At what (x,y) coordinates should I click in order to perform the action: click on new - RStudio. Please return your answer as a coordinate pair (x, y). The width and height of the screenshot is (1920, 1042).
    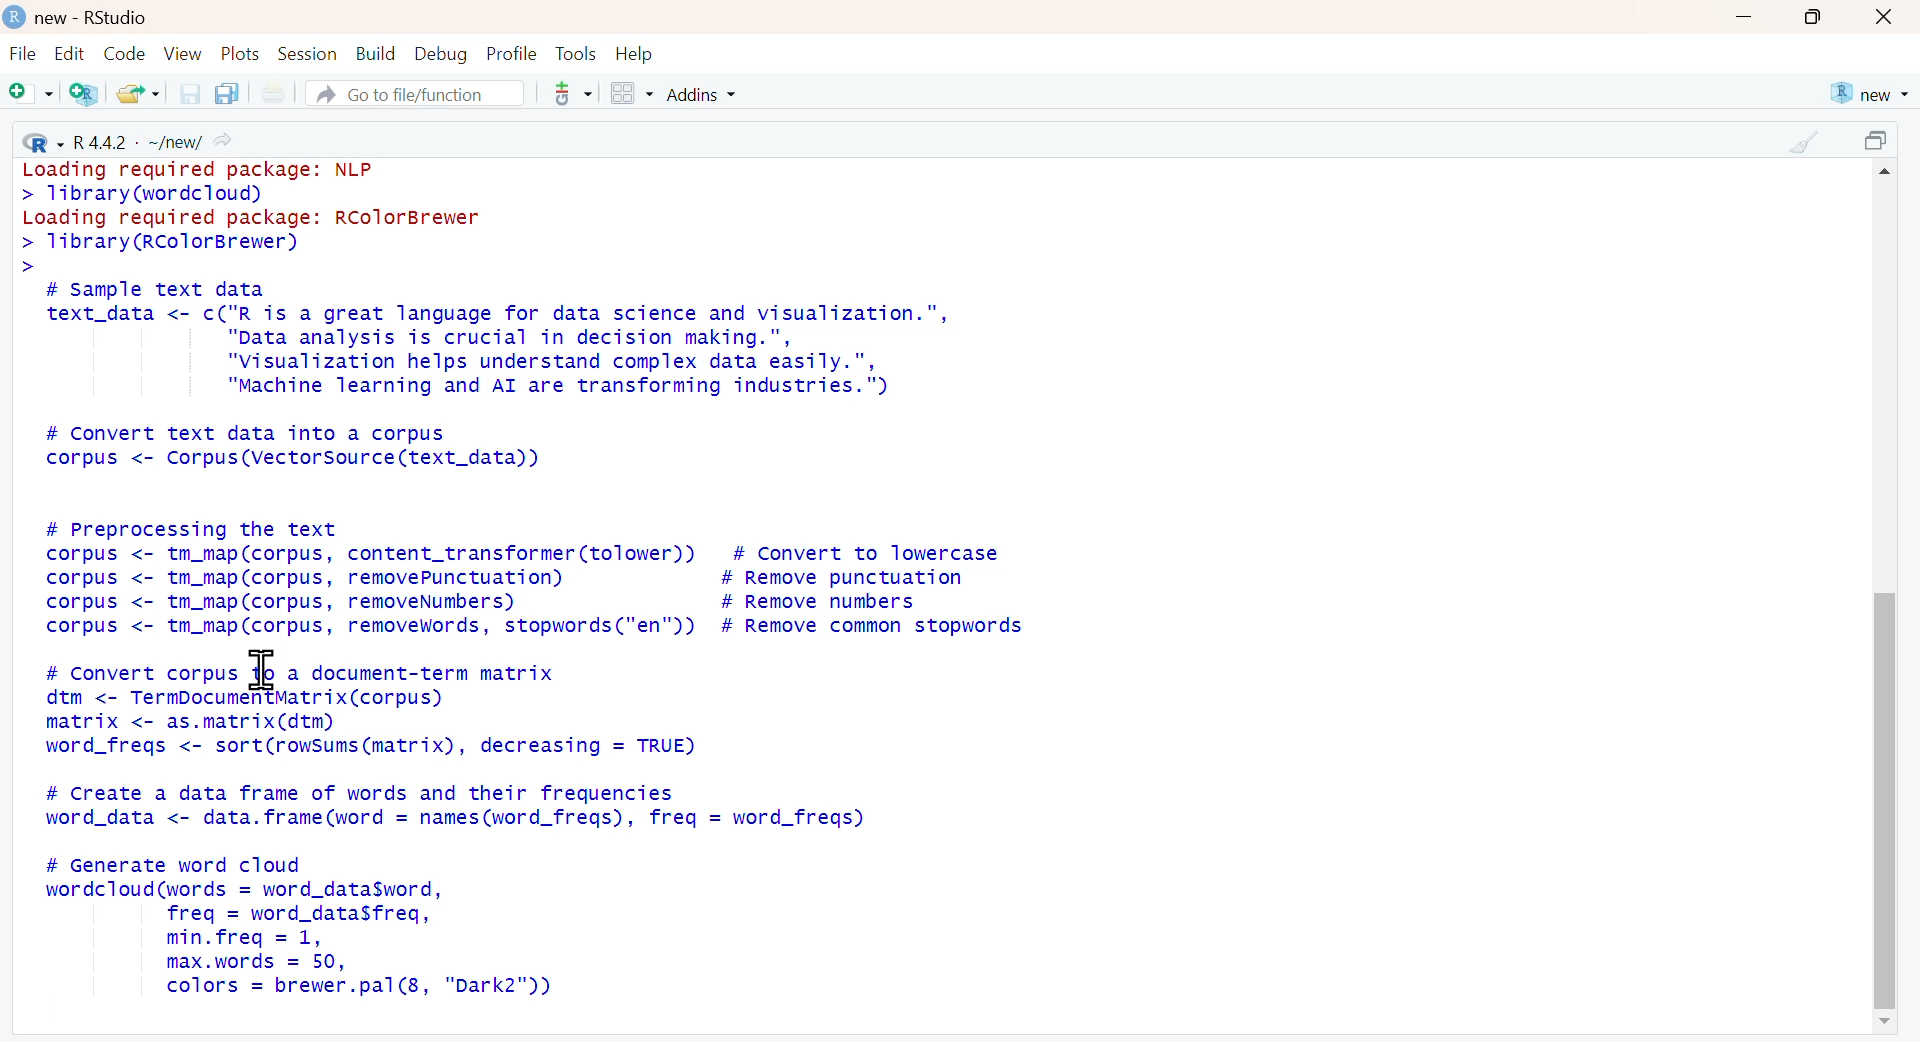
    Looking at the image, I should click on (96, 18).